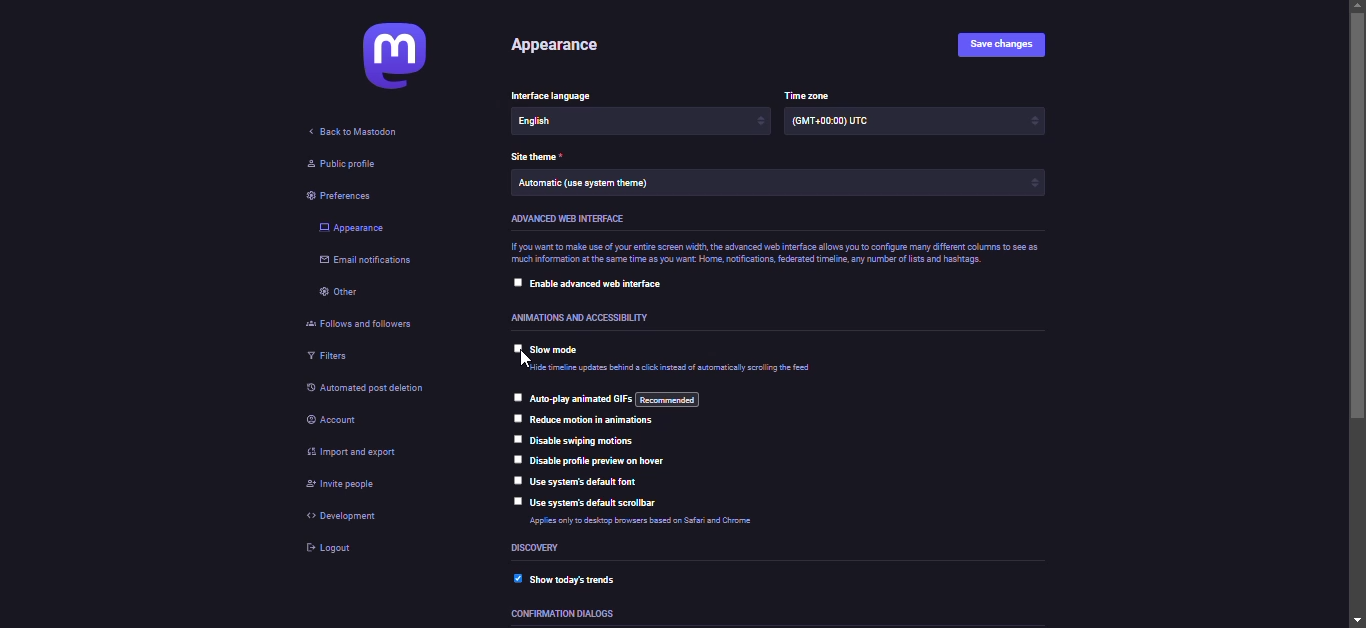 The image size is (1366, 628). Describe the element at coordinates (600, 286) in the screenshot. I see `enable advanced web interface` at that location.